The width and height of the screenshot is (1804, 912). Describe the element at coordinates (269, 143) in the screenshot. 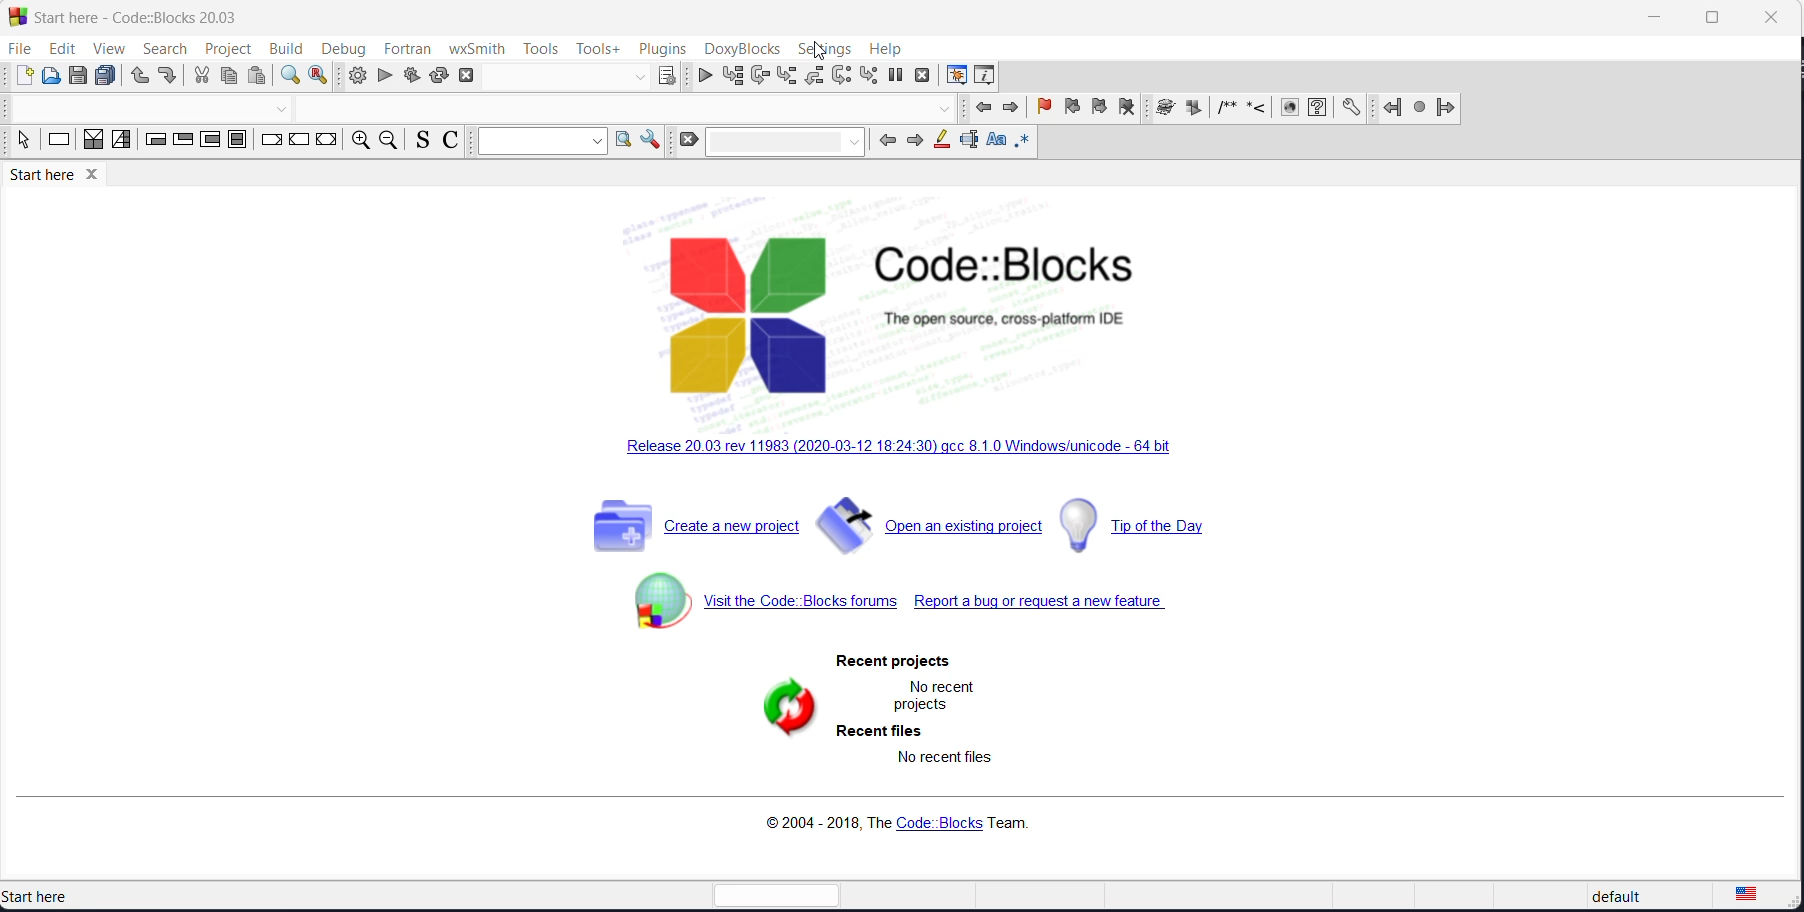

I see `break instruction` at that location.